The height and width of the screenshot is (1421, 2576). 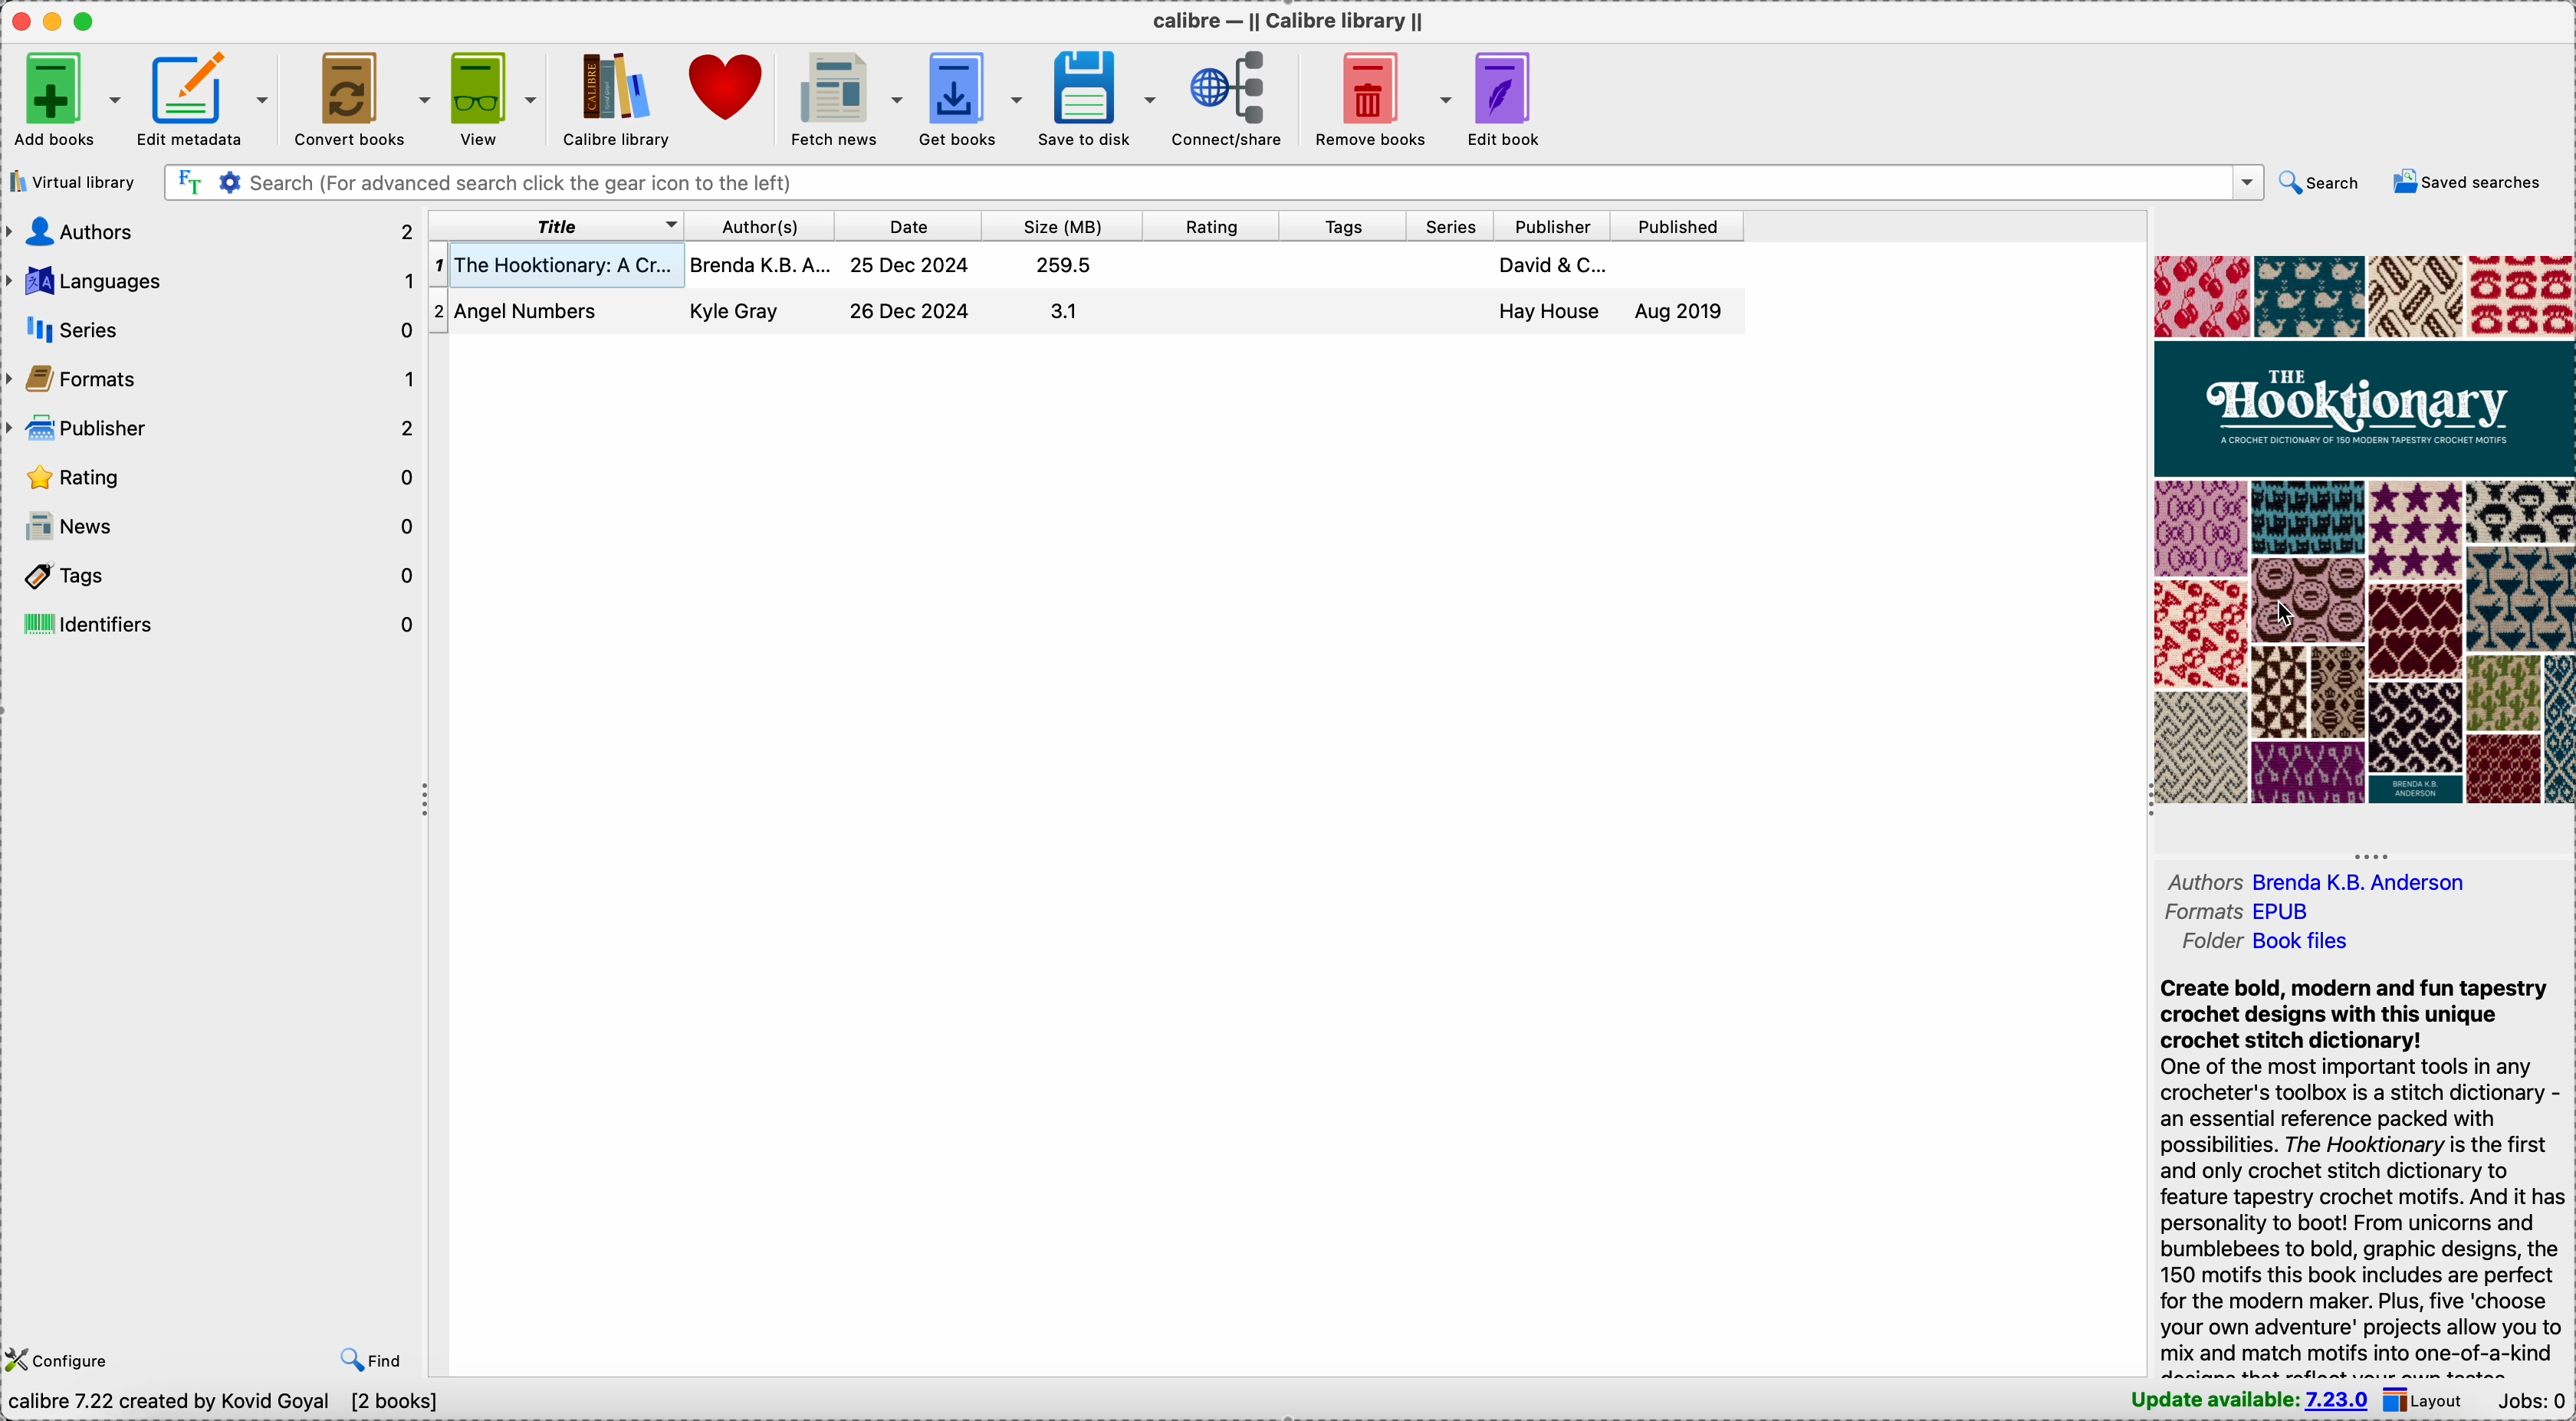 What do you see at coordinates (1087, 318) in the screenshot?
I see `second book` at bounding box center [1087, 318].